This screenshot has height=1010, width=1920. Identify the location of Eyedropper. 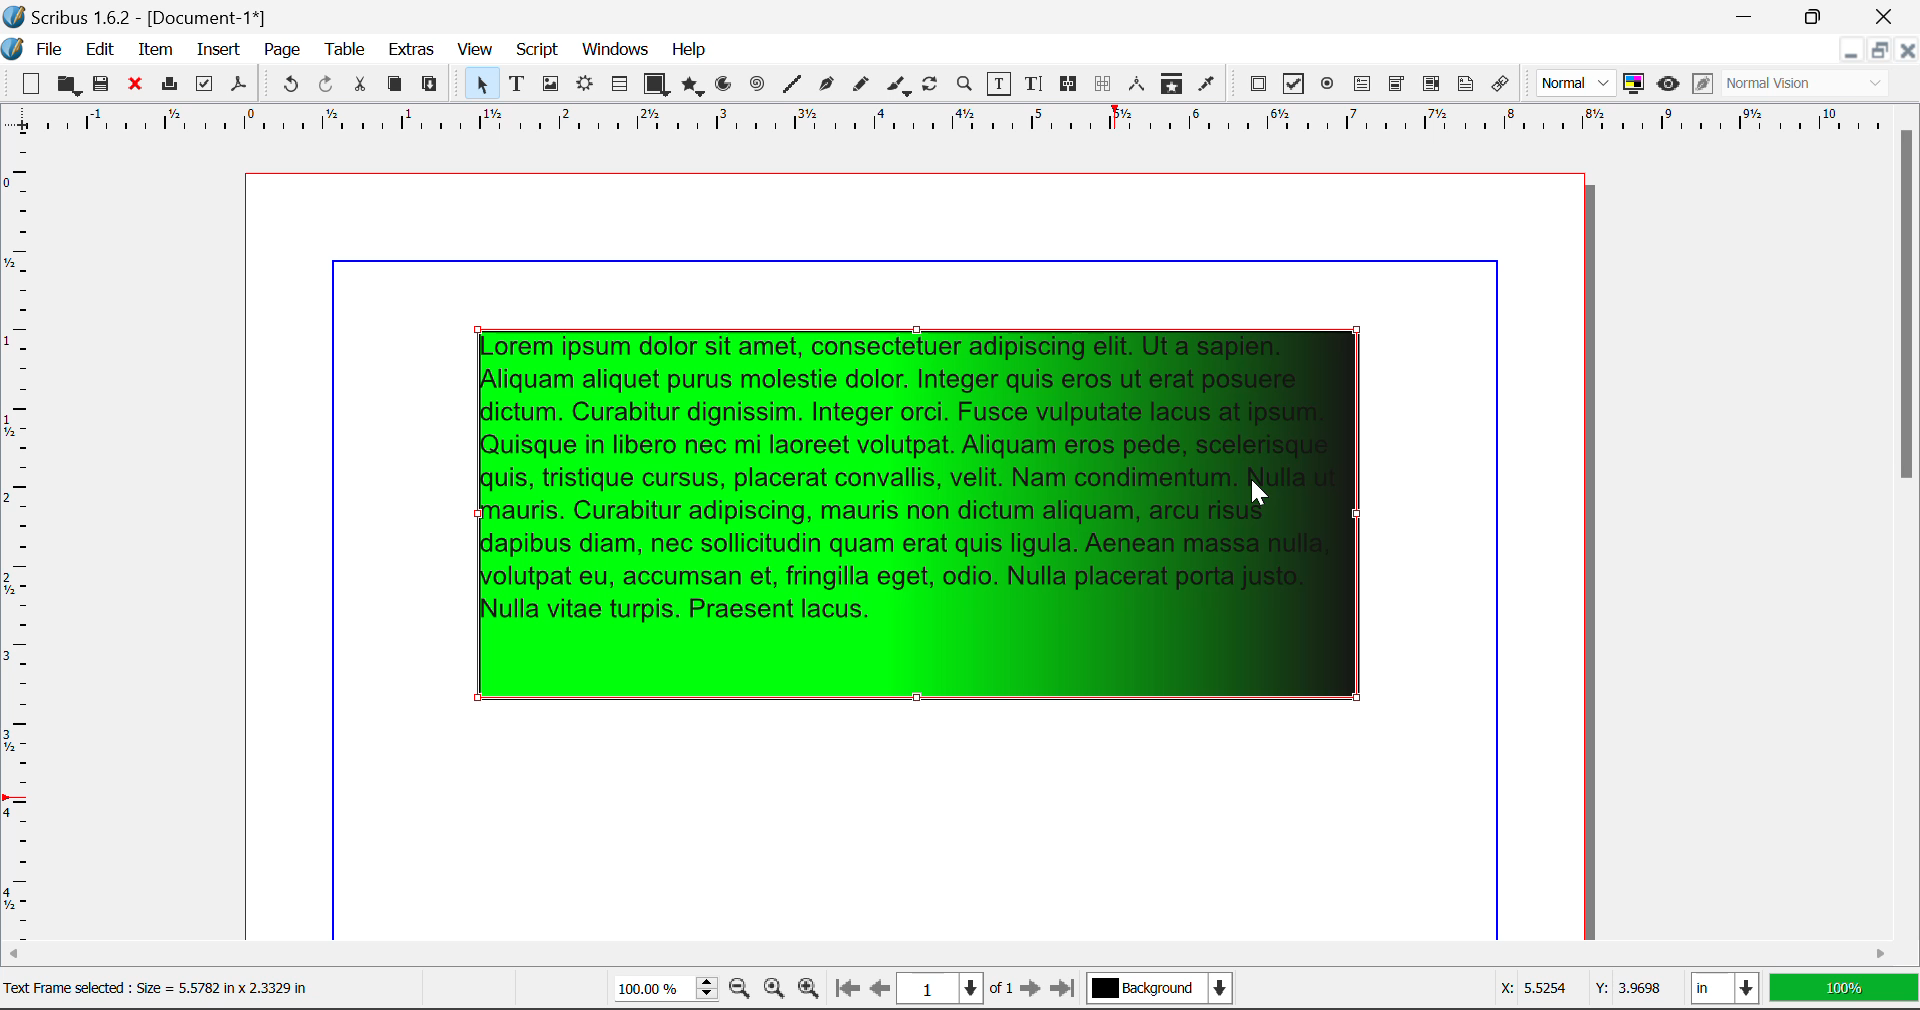
(1206, 87).